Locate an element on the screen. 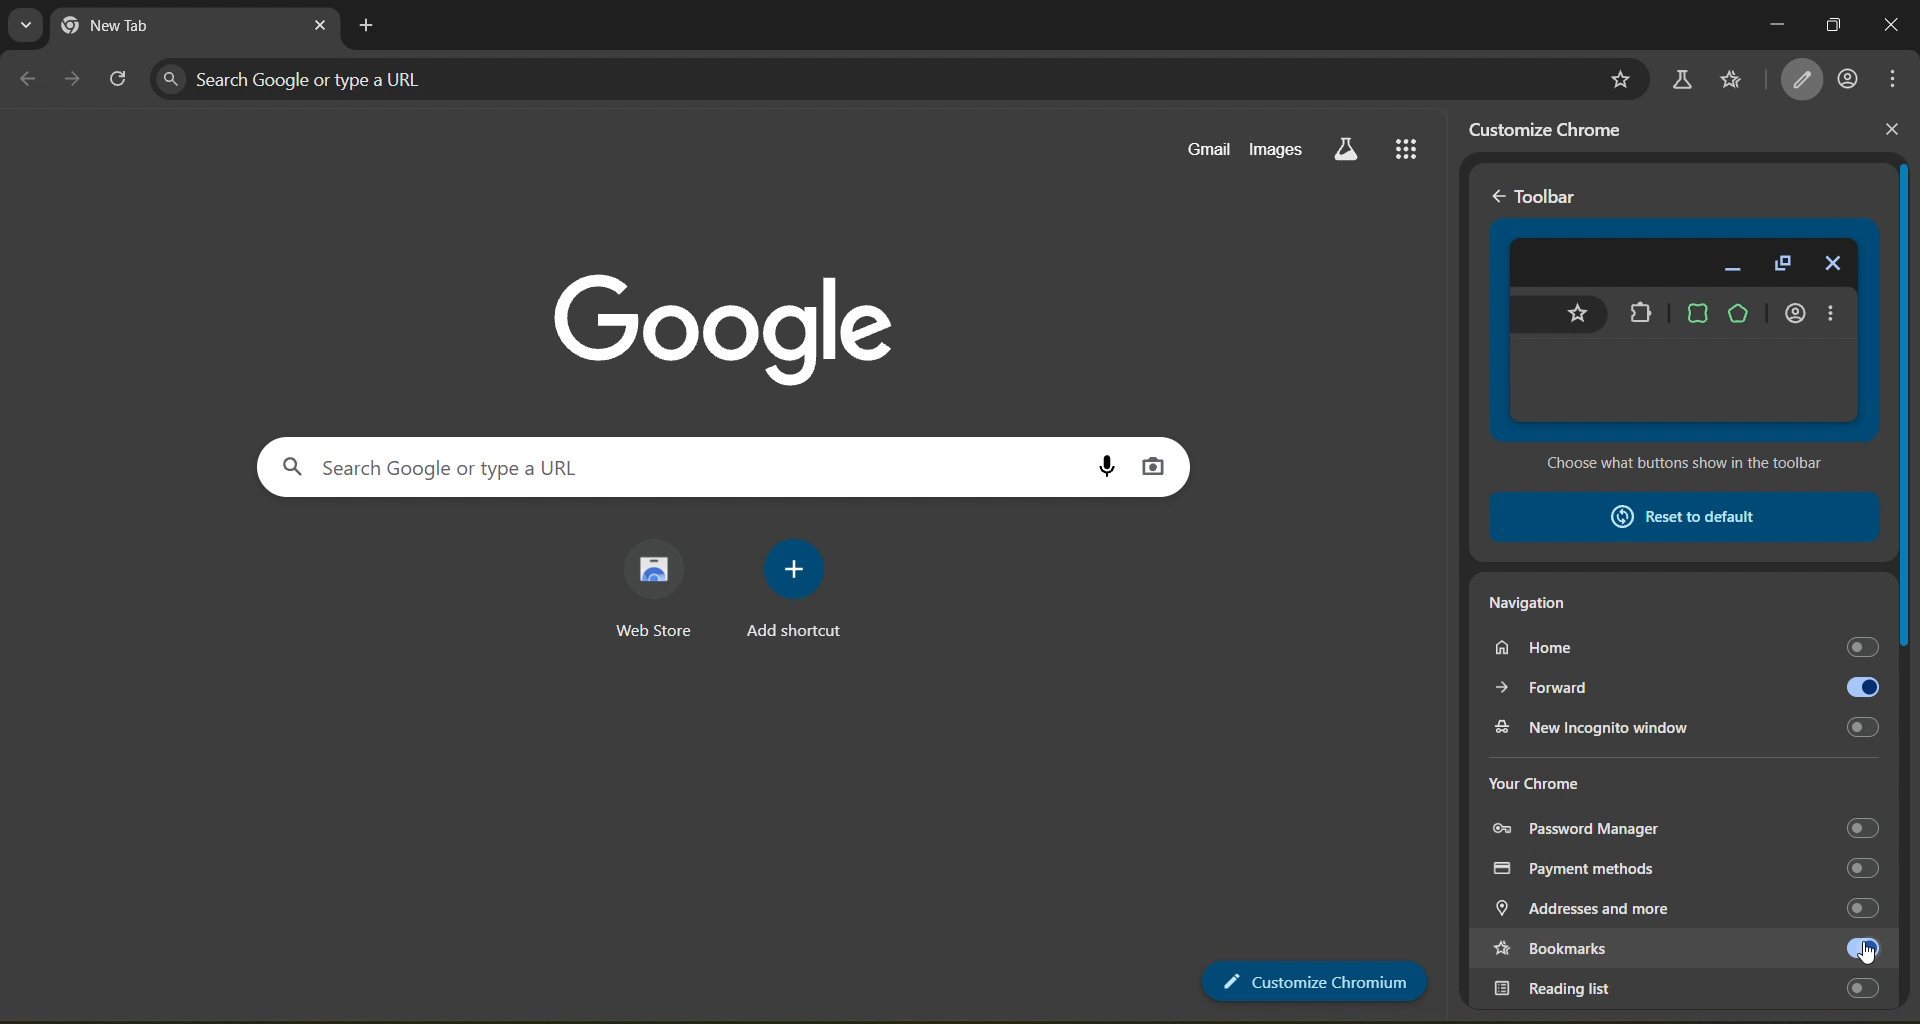 Image resolution: width=1920 pixels, height=1024 pixels. customize chrome is located at coordinates (1312, 984).